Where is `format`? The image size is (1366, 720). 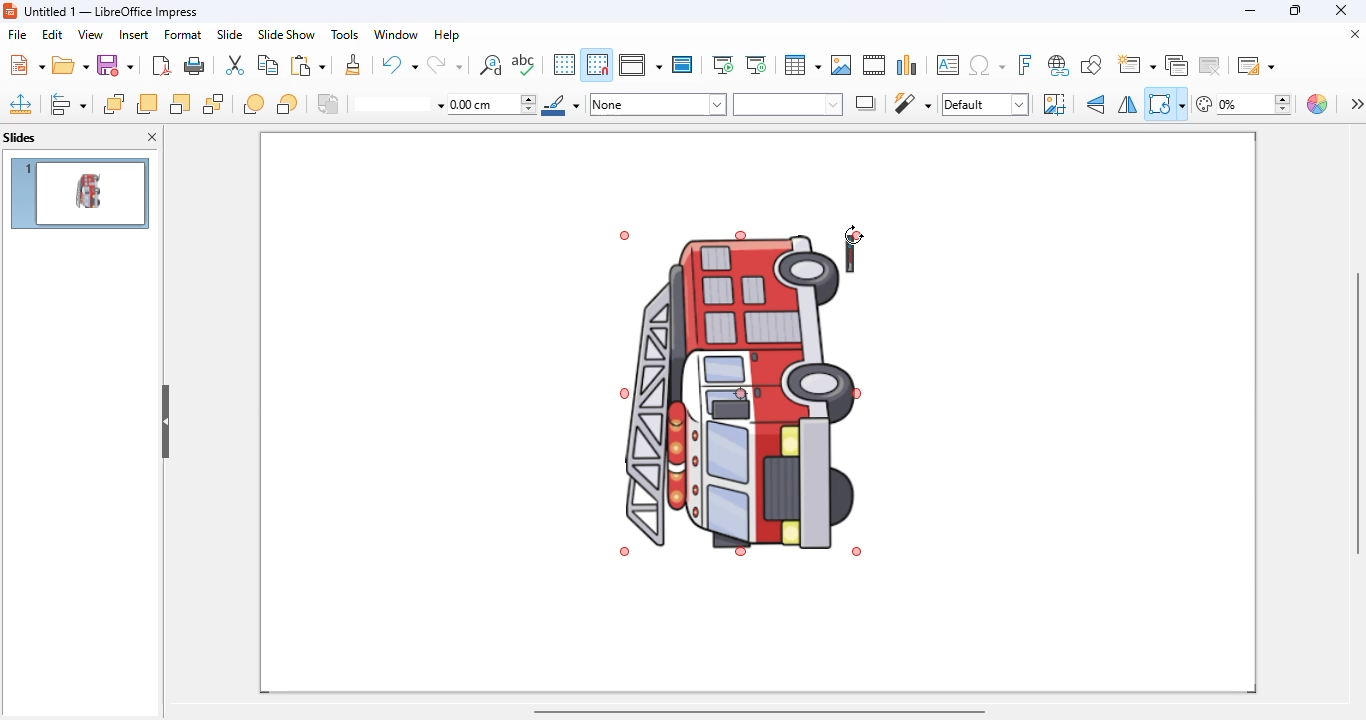
format is located at coordinates (183, 34).